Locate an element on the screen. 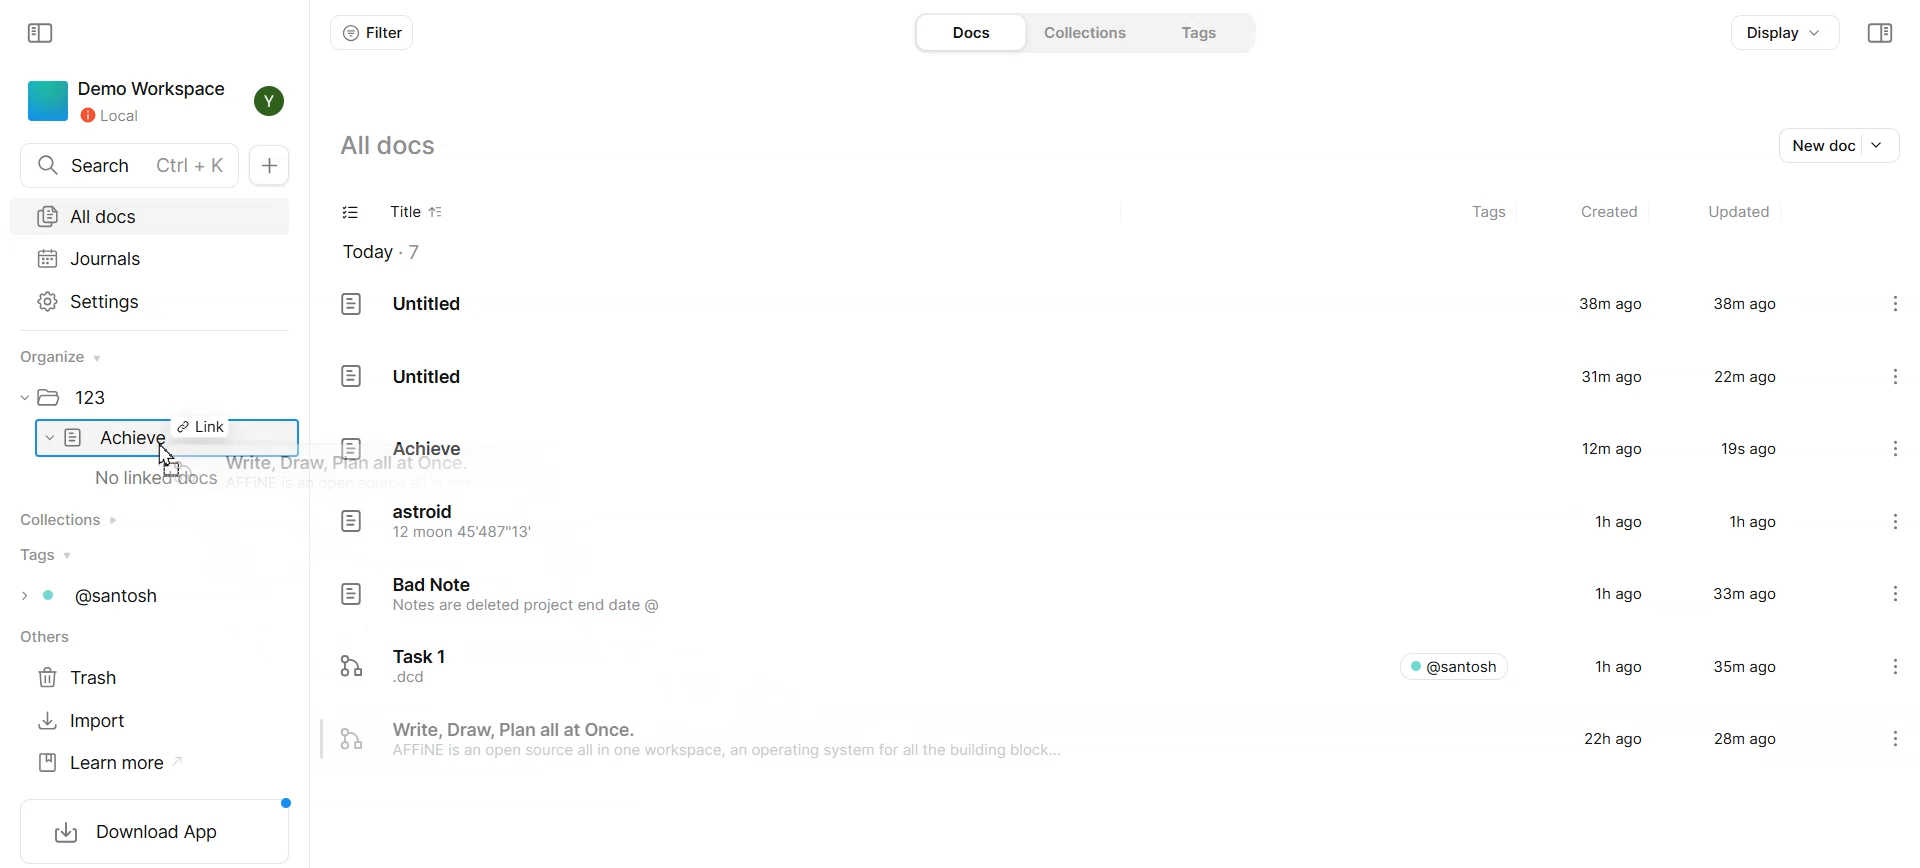  Tags is located at coordinates (50, 555).